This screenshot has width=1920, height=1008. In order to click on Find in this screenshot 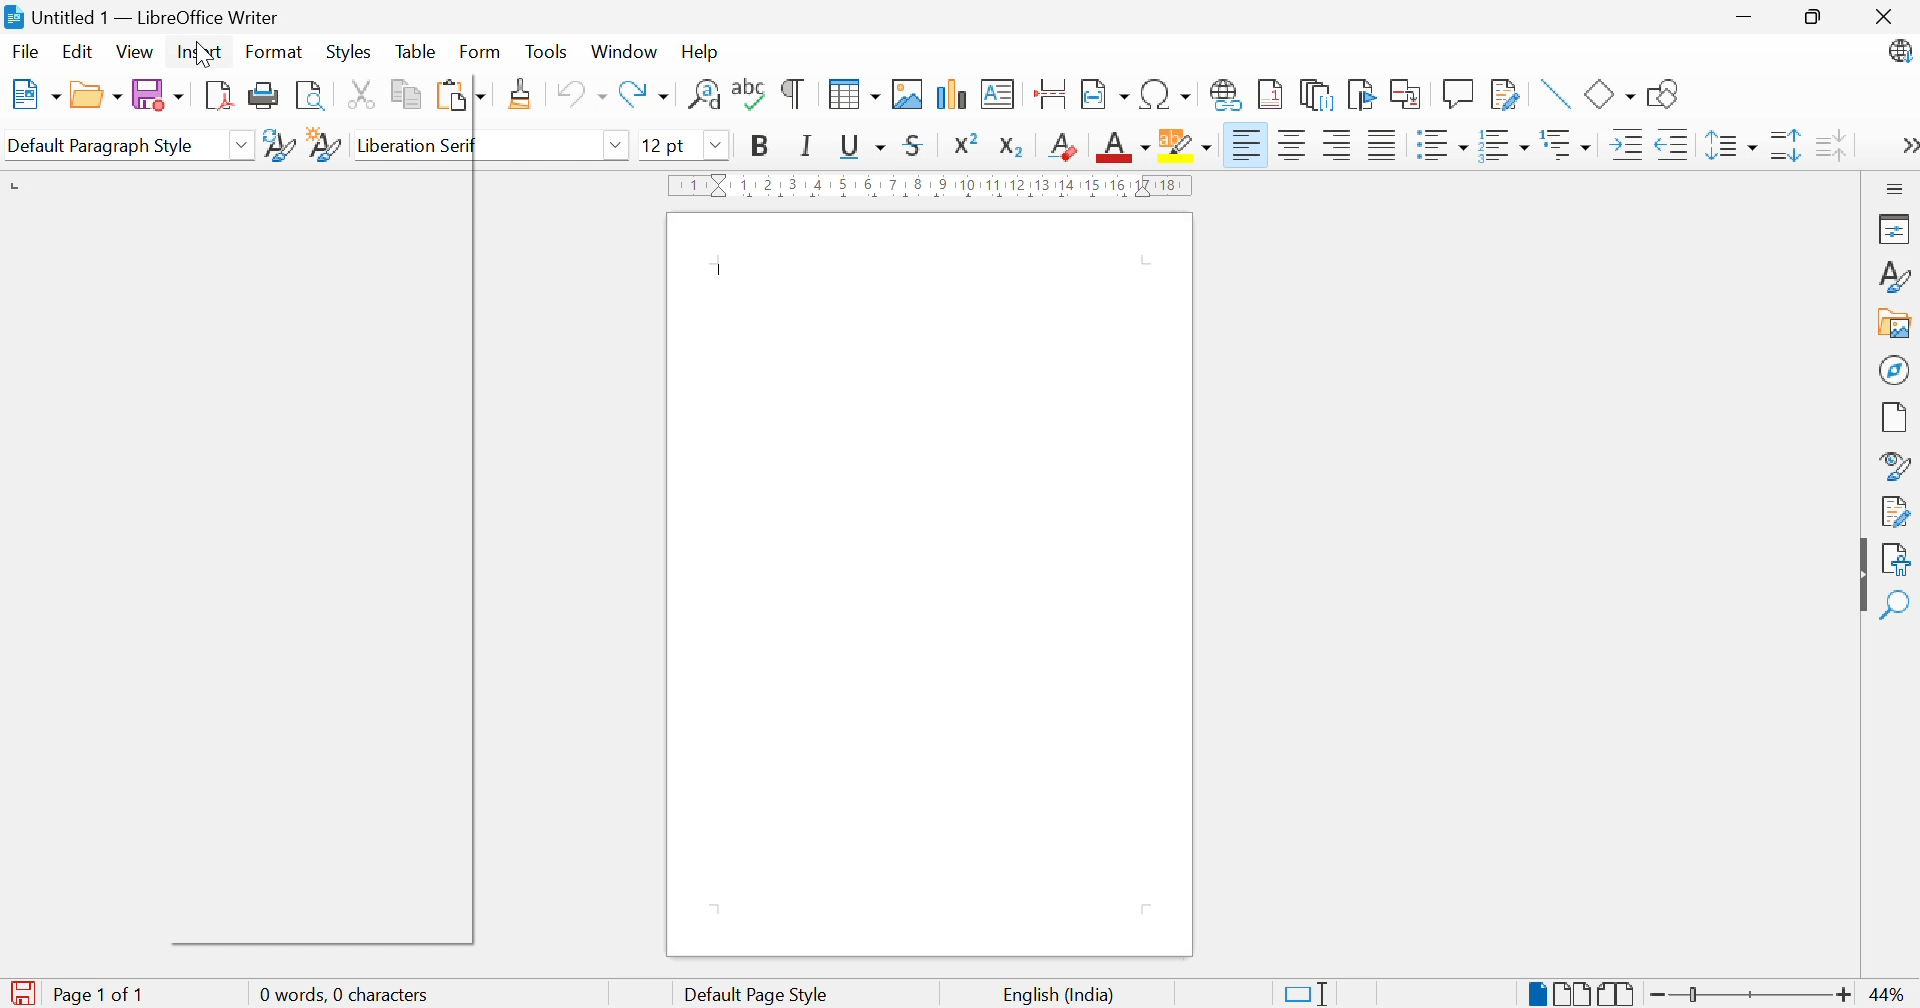, I will do `click(1897, 607)`.